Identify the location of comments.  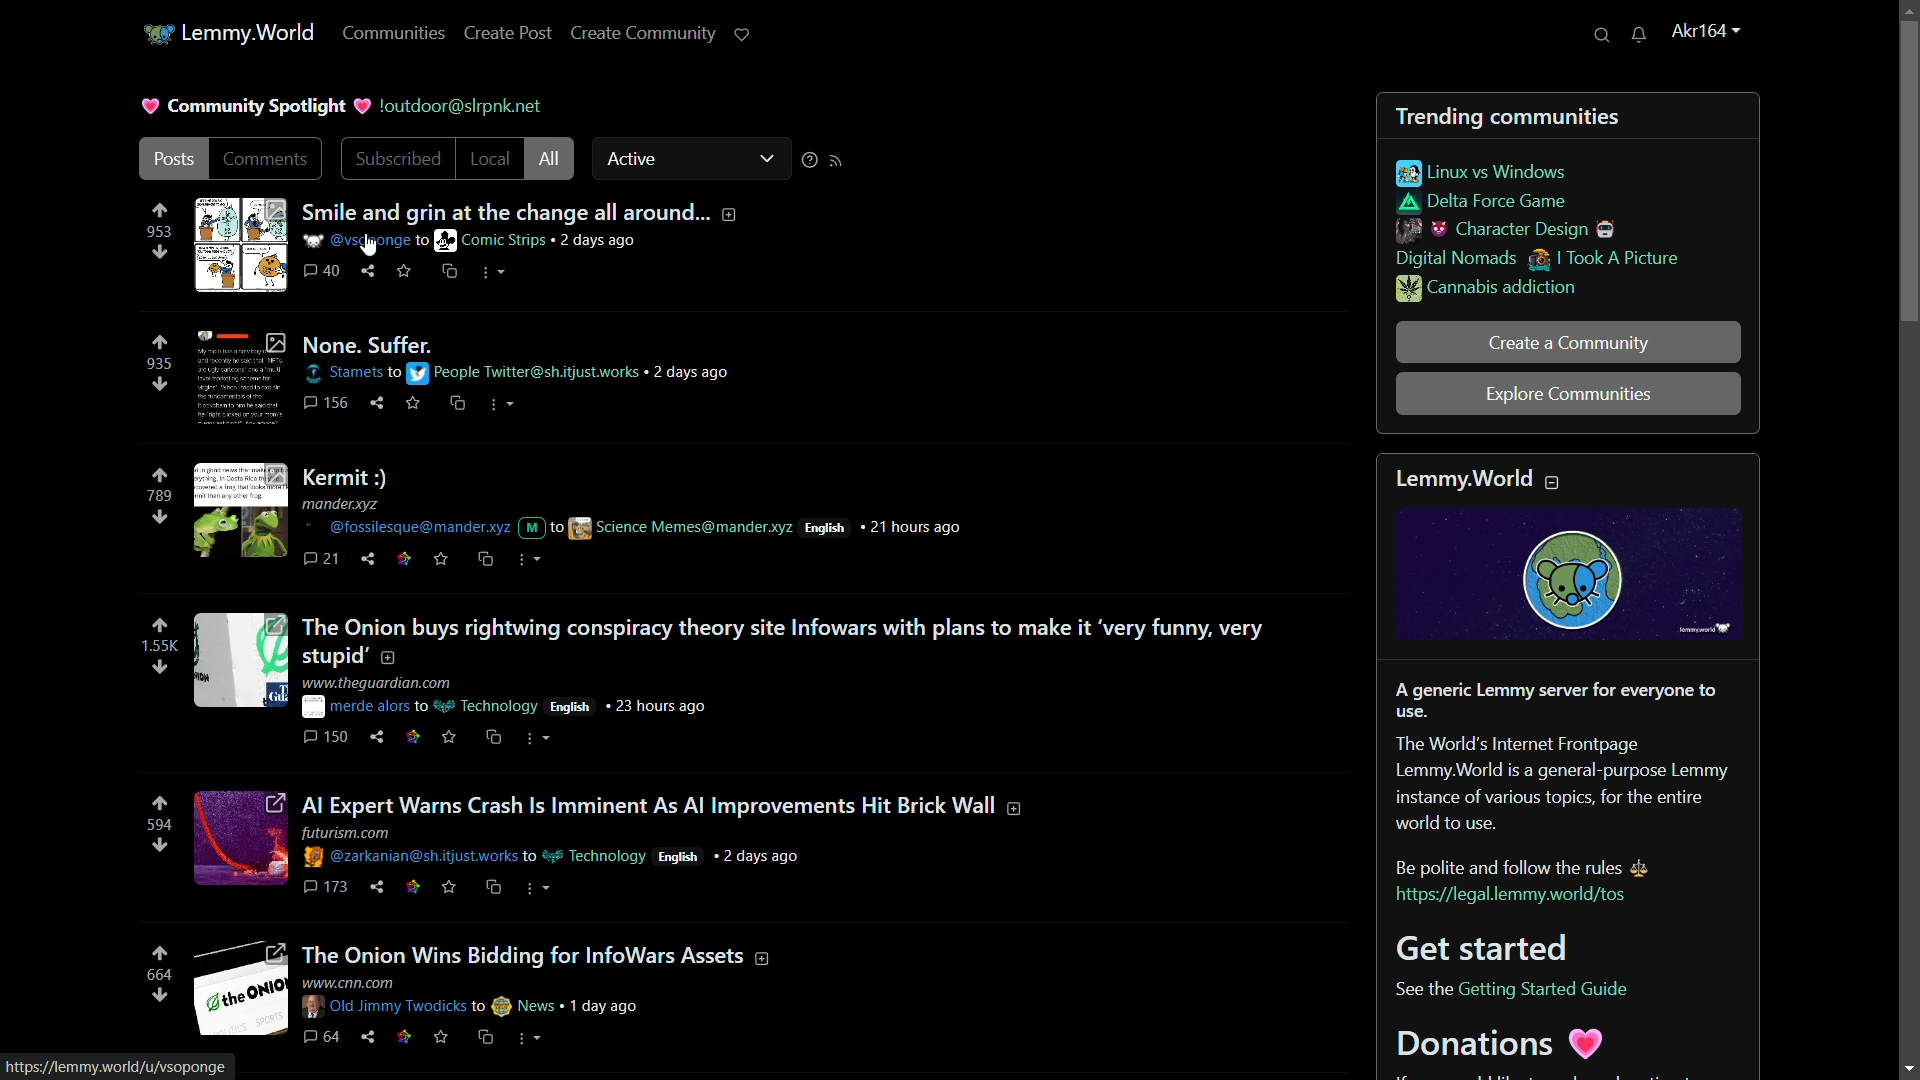
(323, 271).